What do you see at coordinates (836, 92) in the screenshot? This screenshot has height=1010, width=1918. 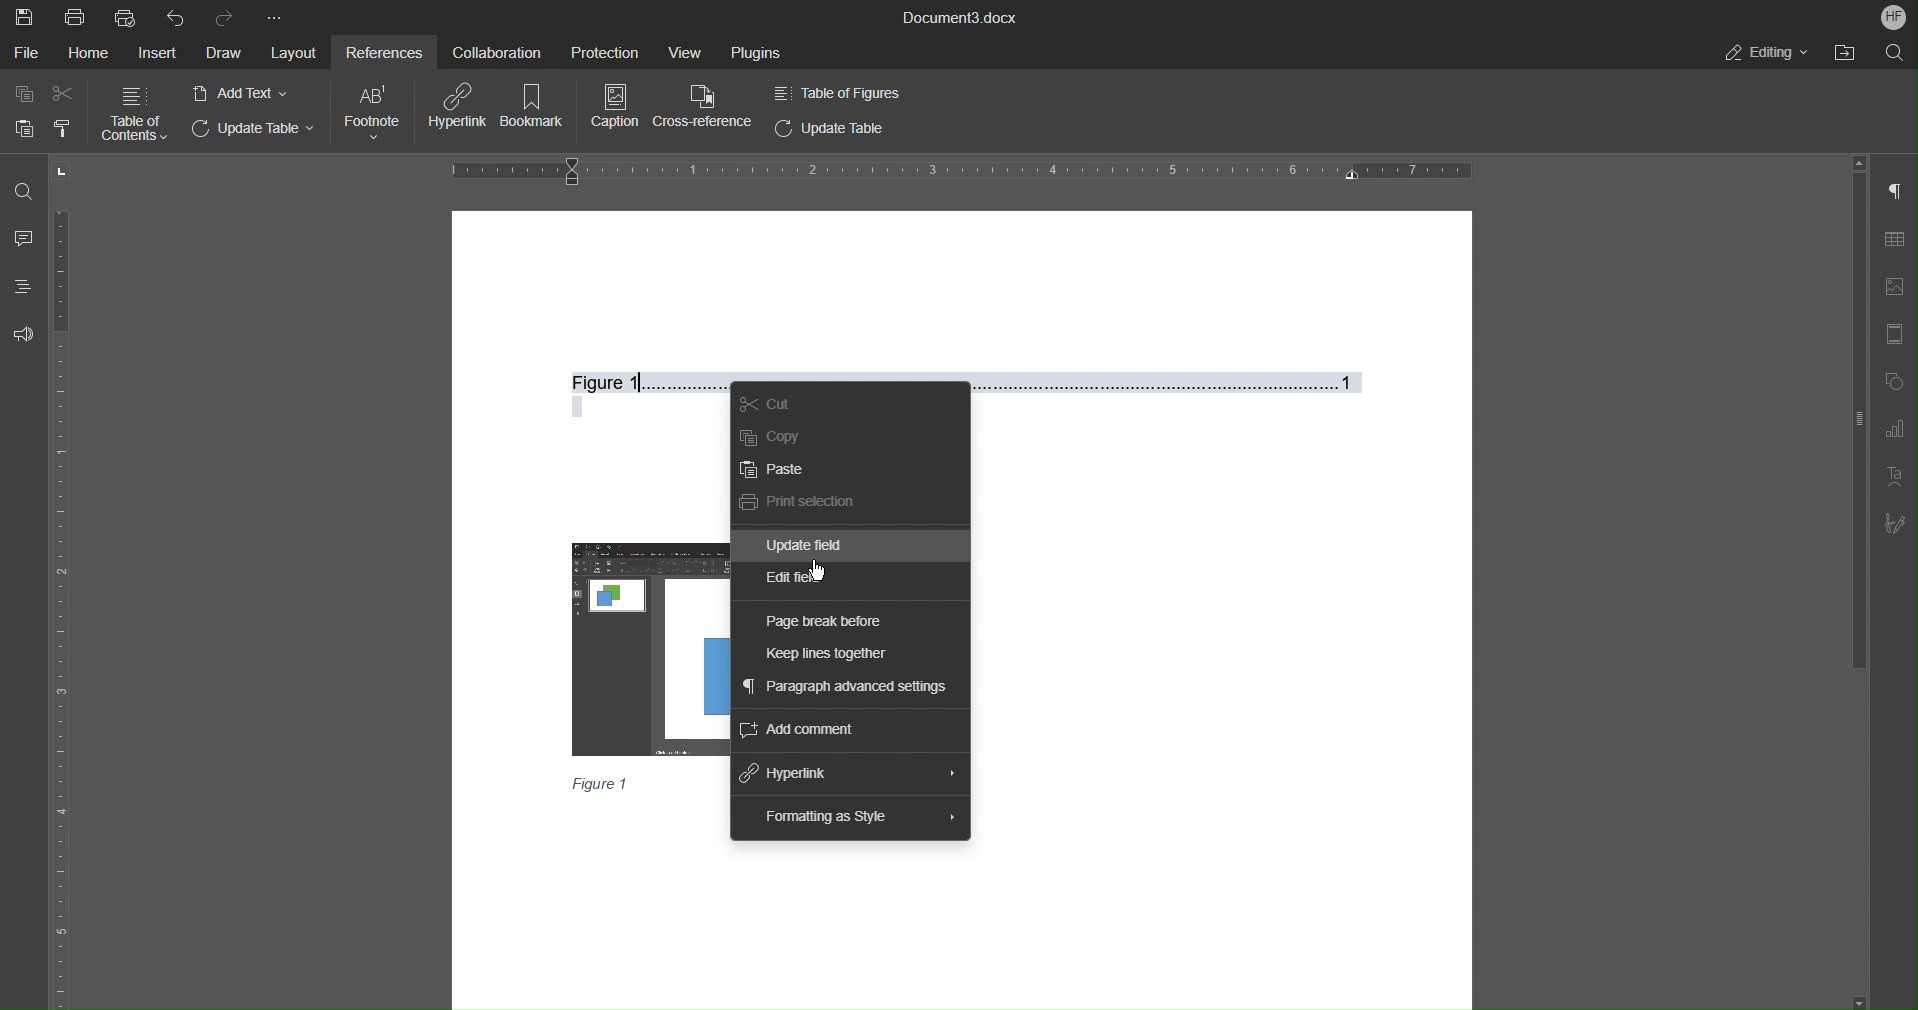 I see `Table of Figures` at bounding box center [836, 92].